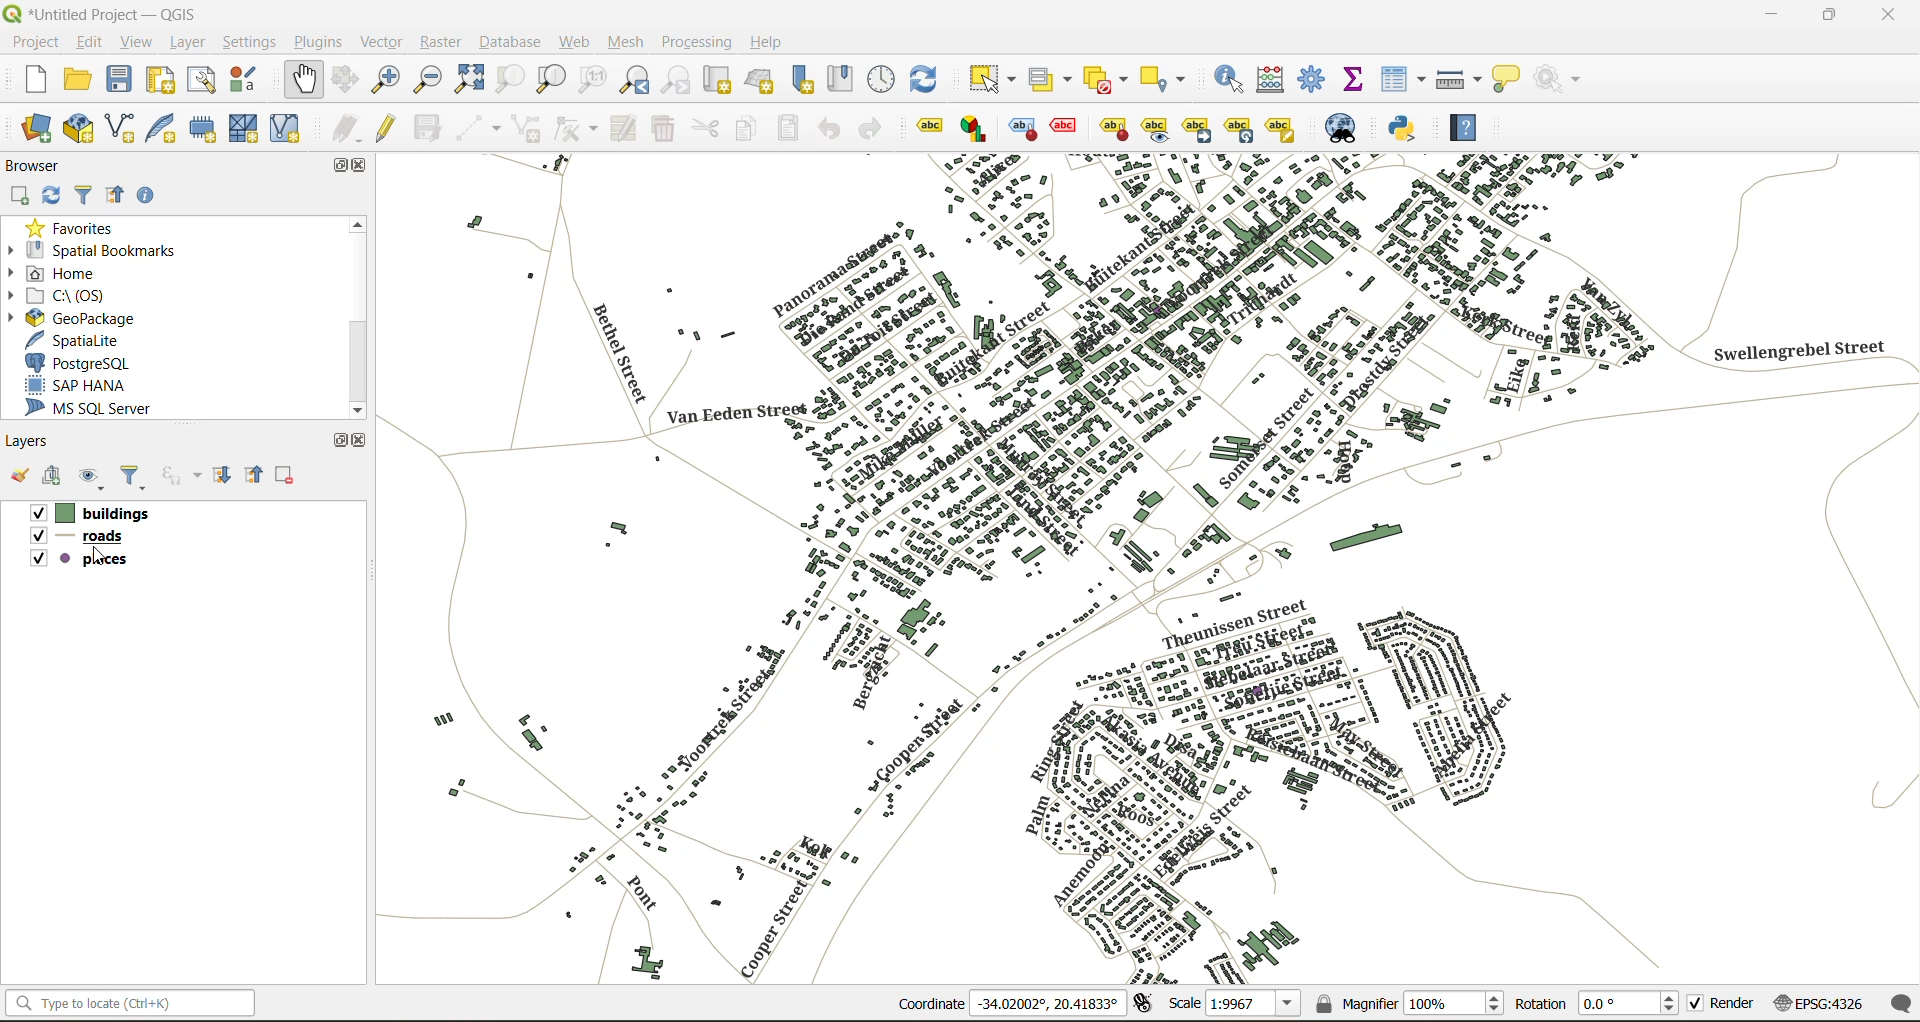 This screenshot has height=1022, width=1920. Describe the element at coordinates (929, 123) in the screenshot. I see `layer labelling options` at that location.